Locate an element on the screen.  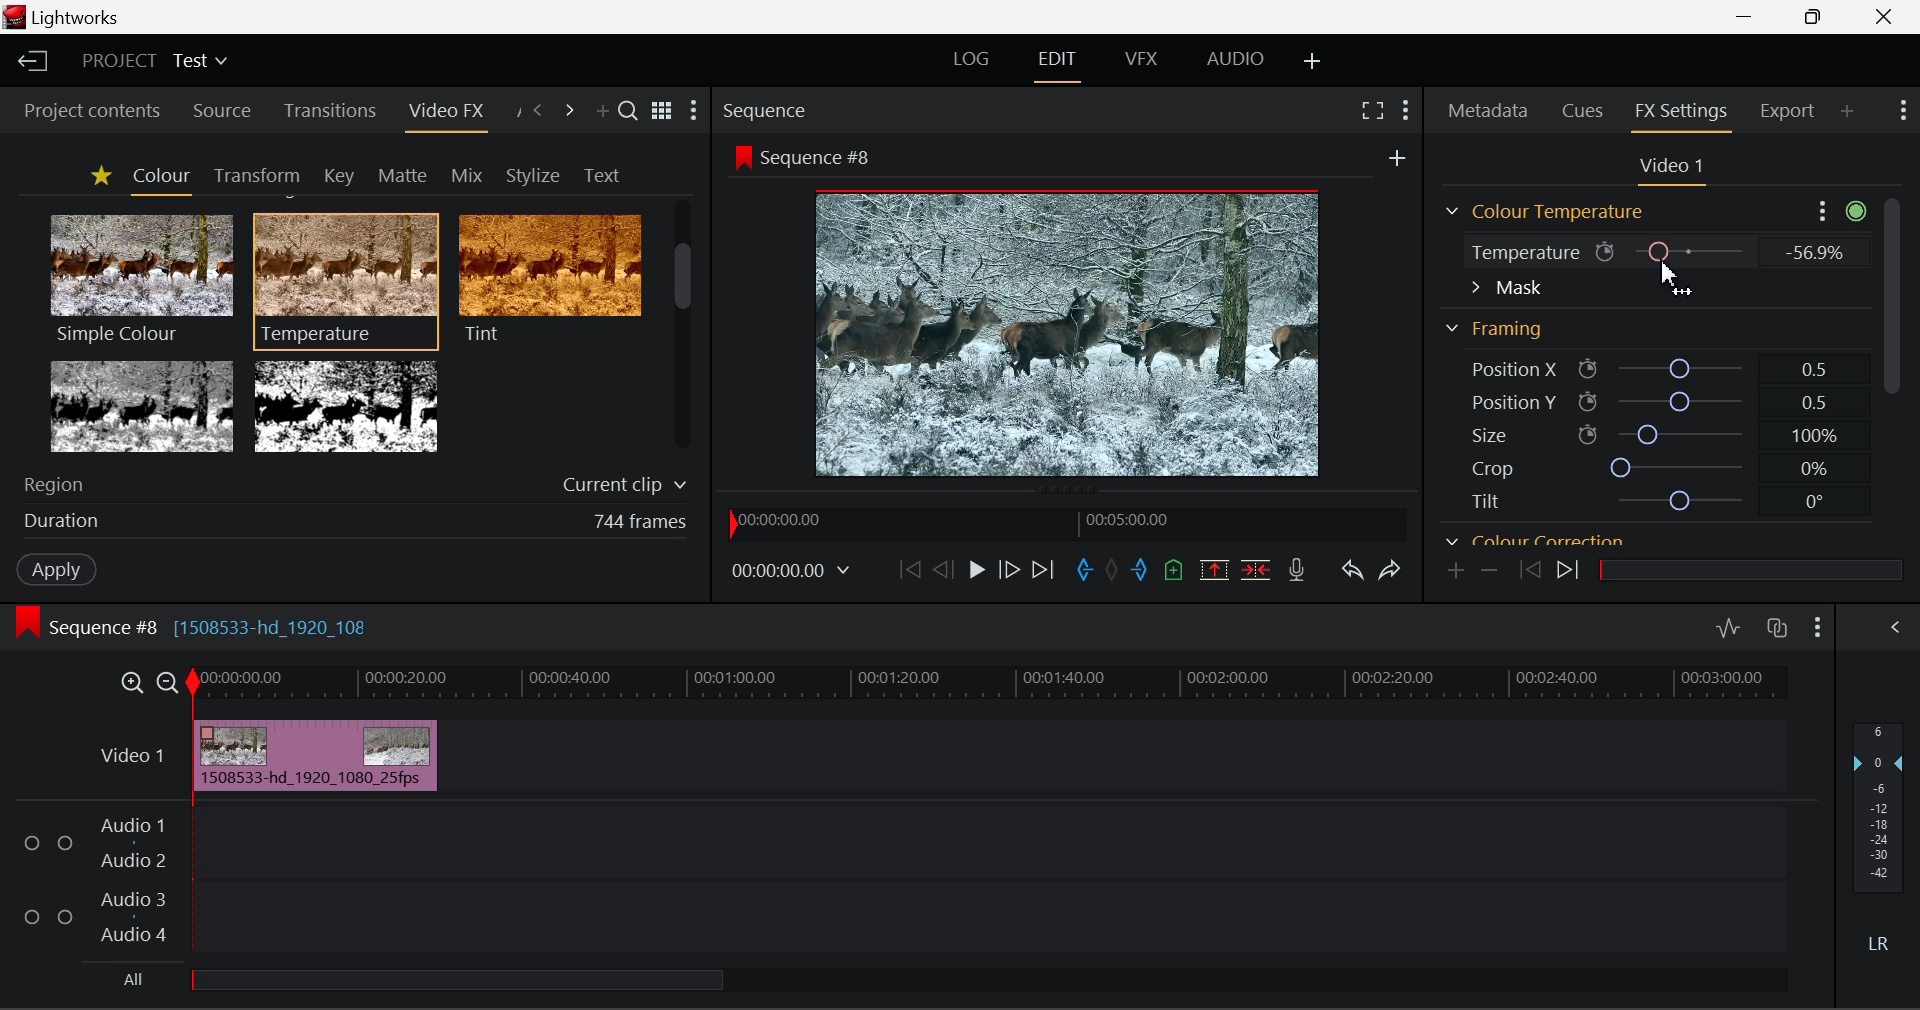
Toggle between title and list view is located at coordinates (664, 112).